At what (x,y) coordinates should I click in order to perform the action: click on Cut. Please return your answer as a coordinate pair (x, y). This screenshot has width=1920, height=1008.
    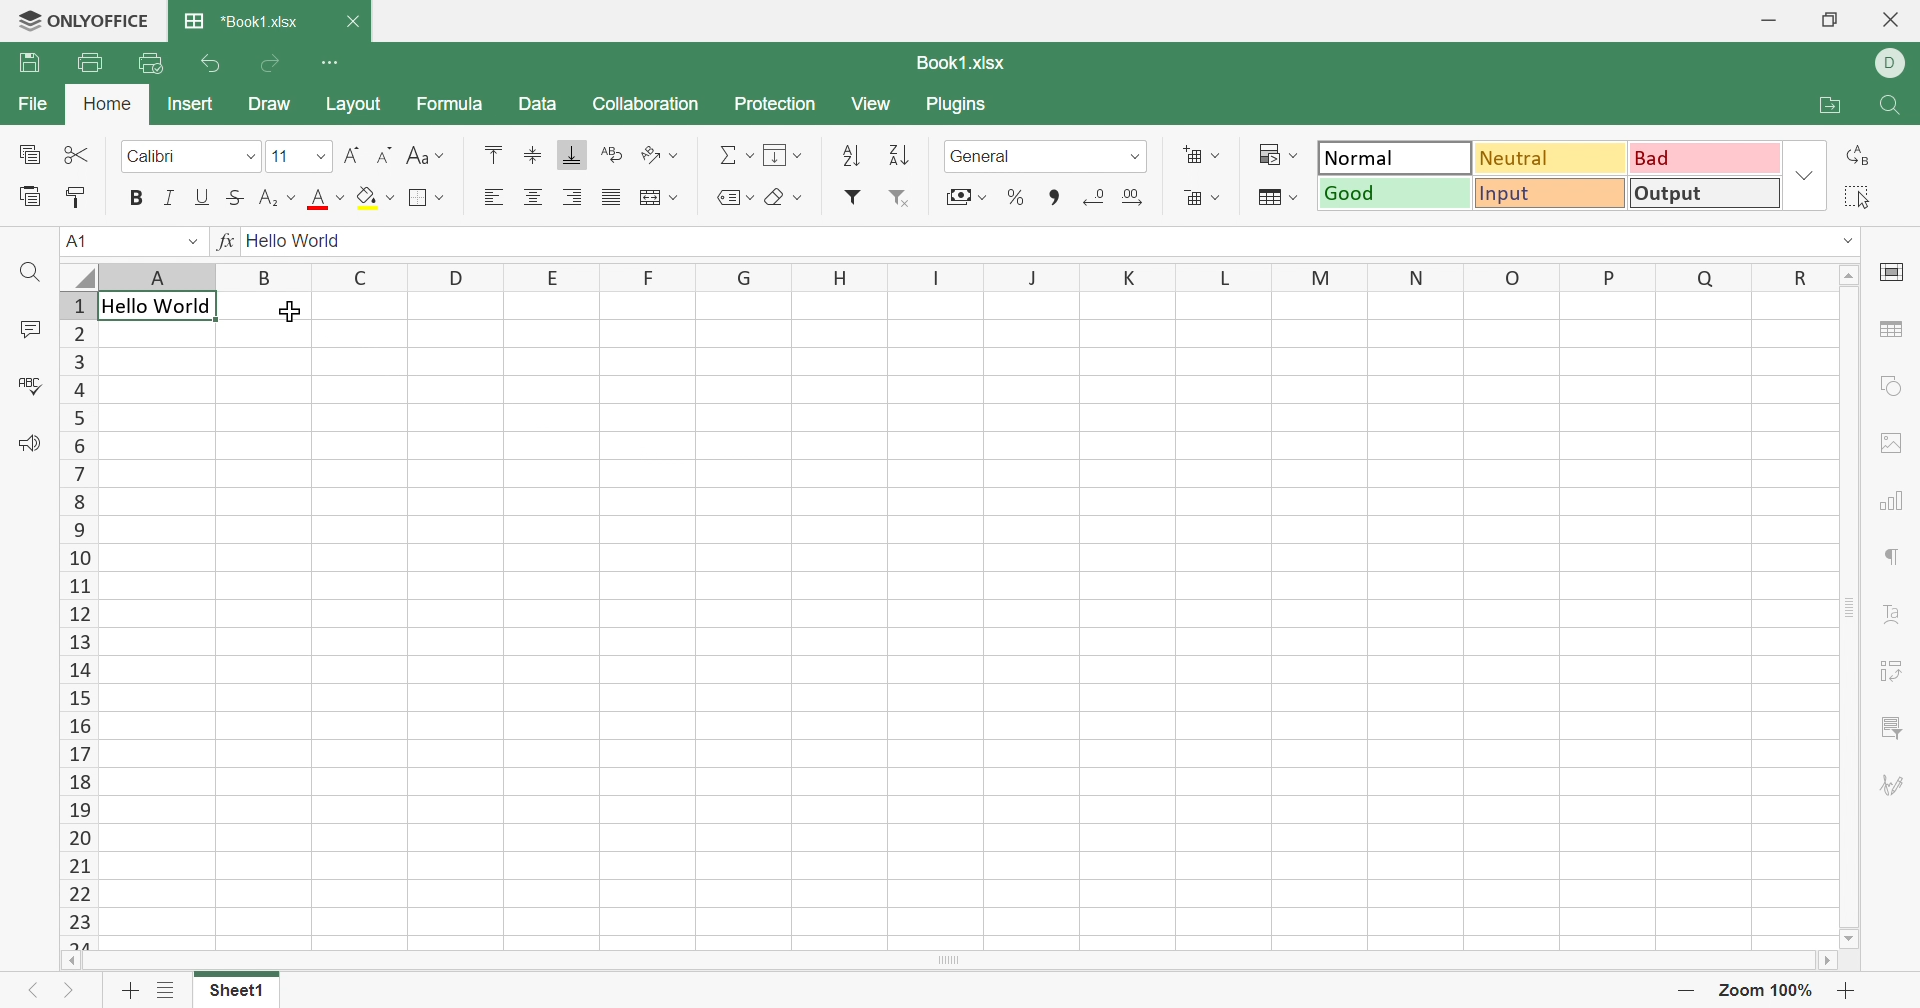
    Looking at the image, I should click on (76, 154).